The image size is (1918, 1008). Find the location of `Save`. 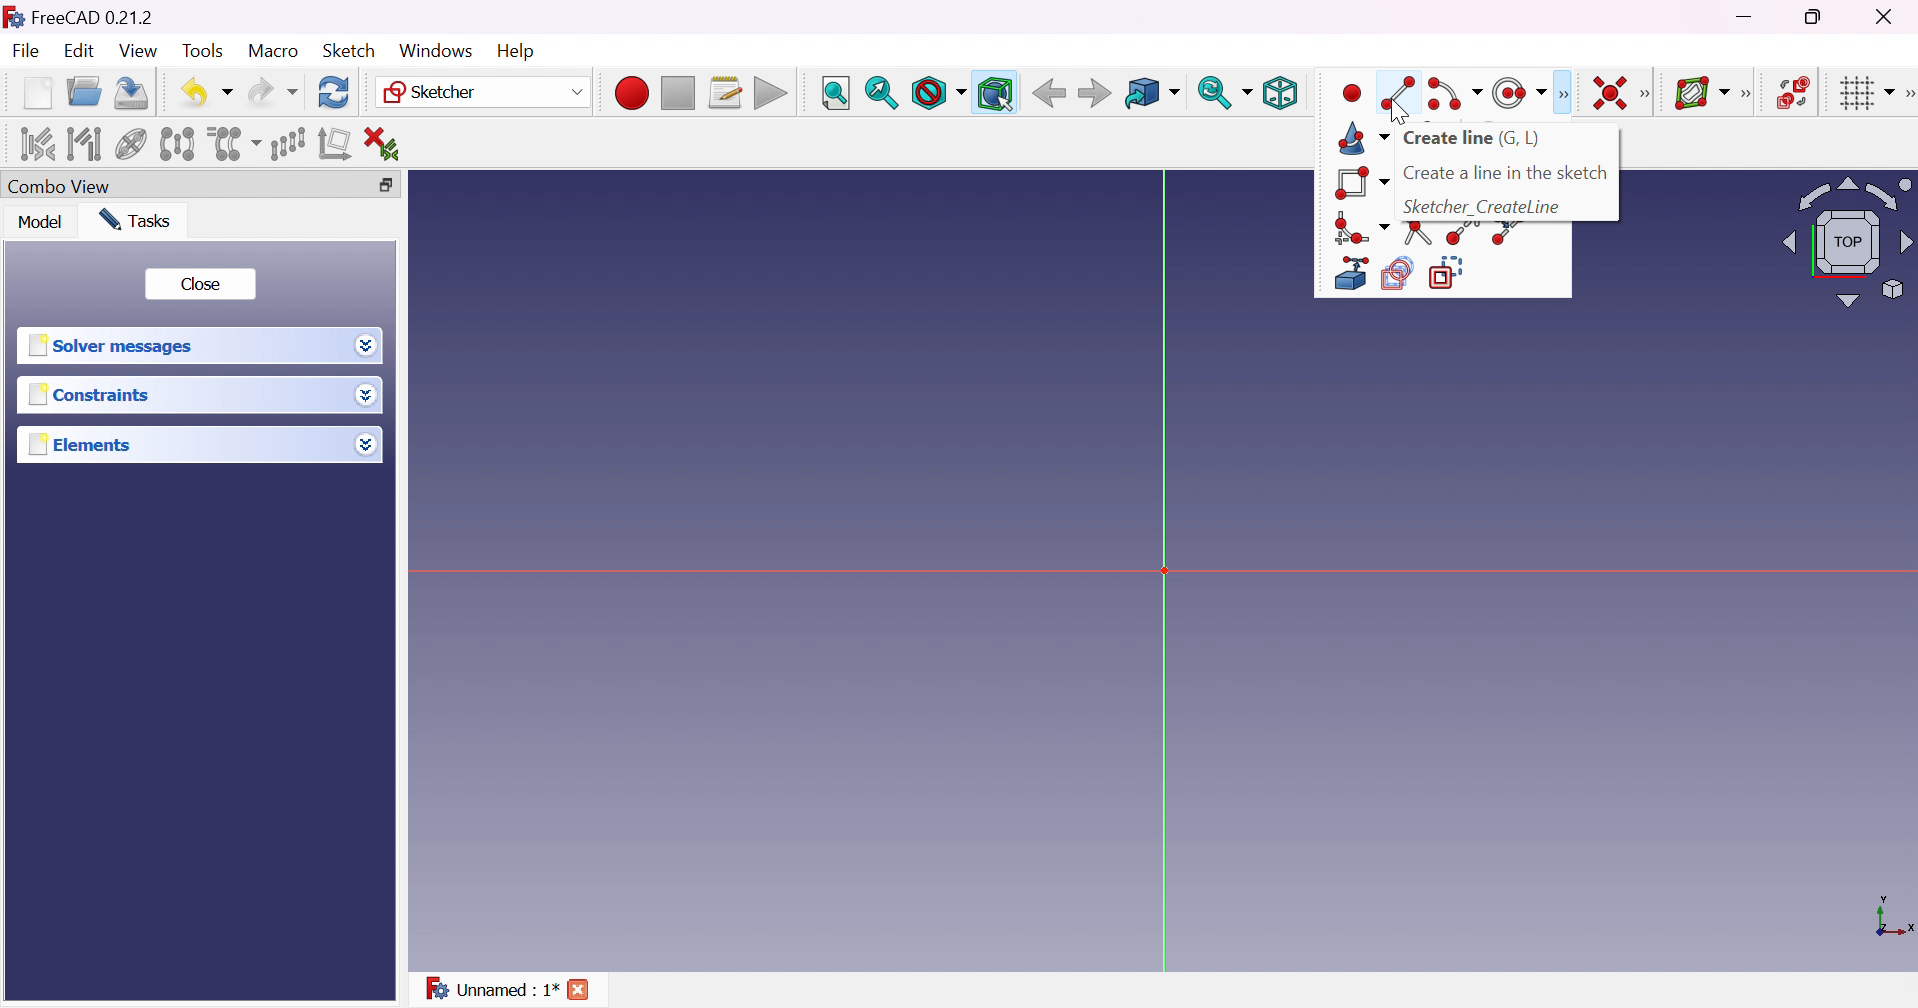

Save is located at coordinates (135, 93).